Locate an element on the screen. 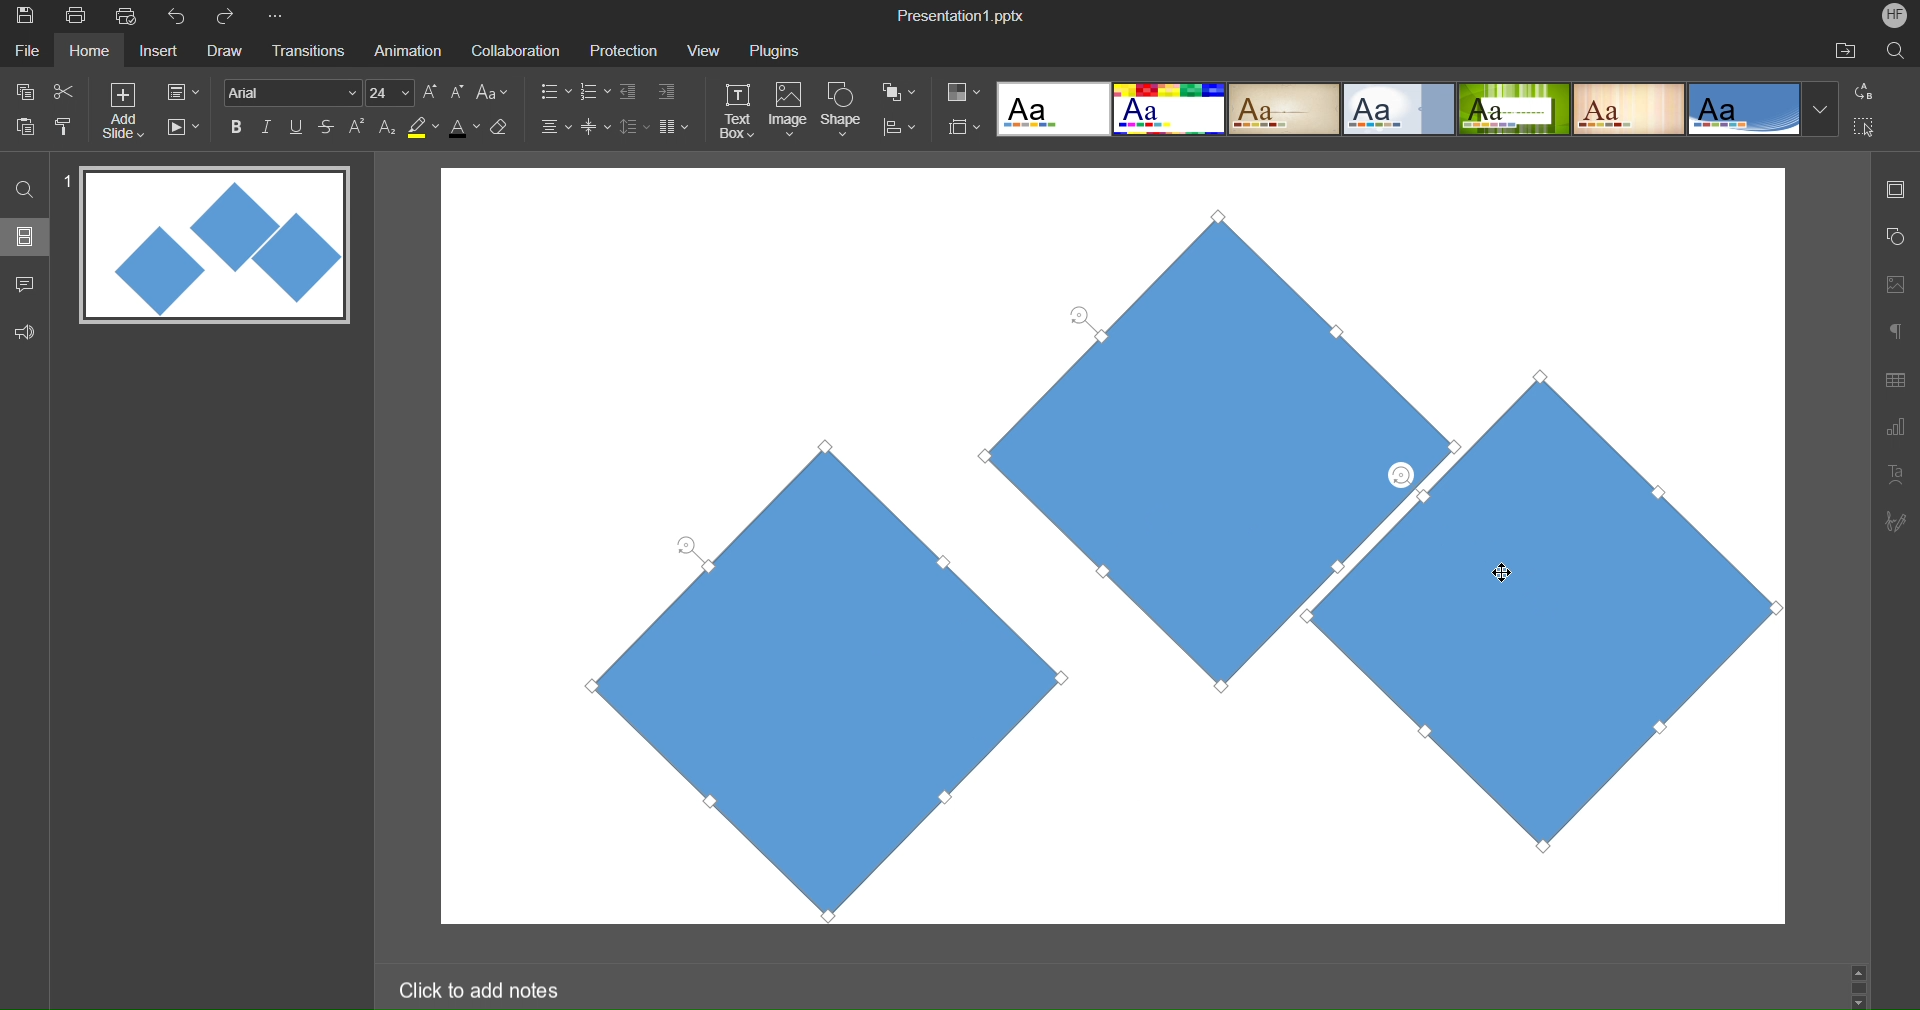 The image size is (1920, 1010). Alignment is located at coordinates (554, 126).